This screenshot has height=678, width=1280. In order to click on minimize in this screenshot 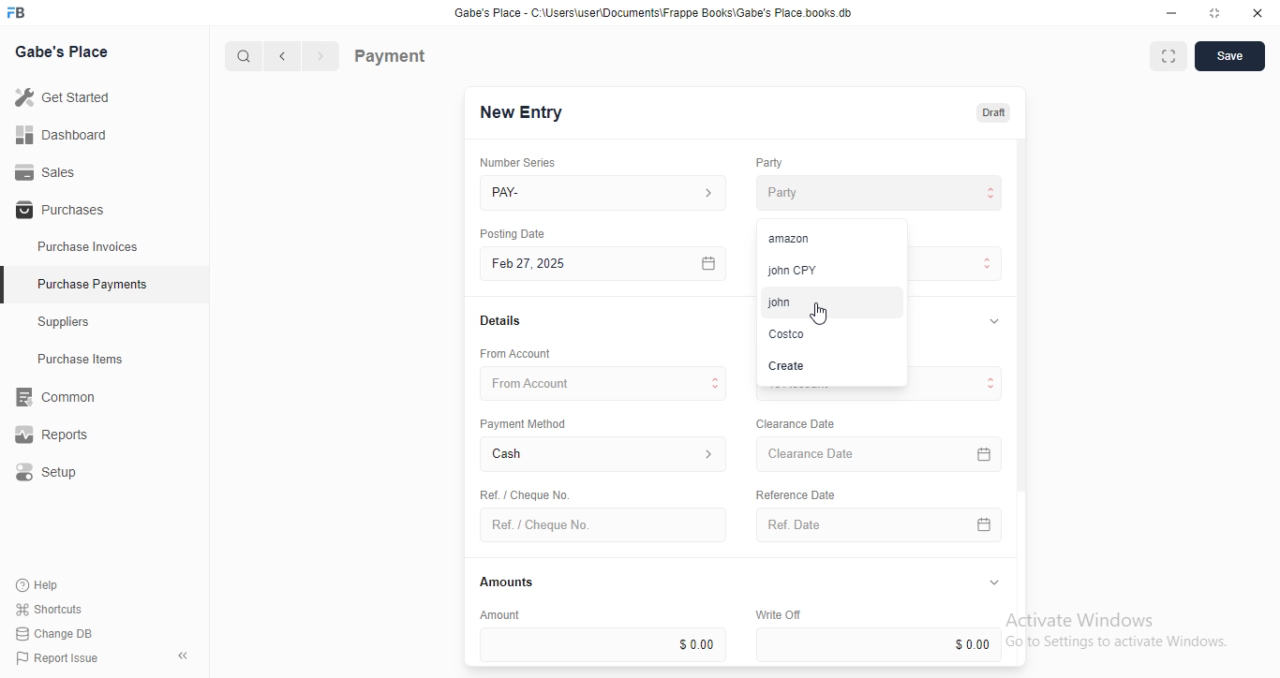, I will do `click(1166, 12)`.